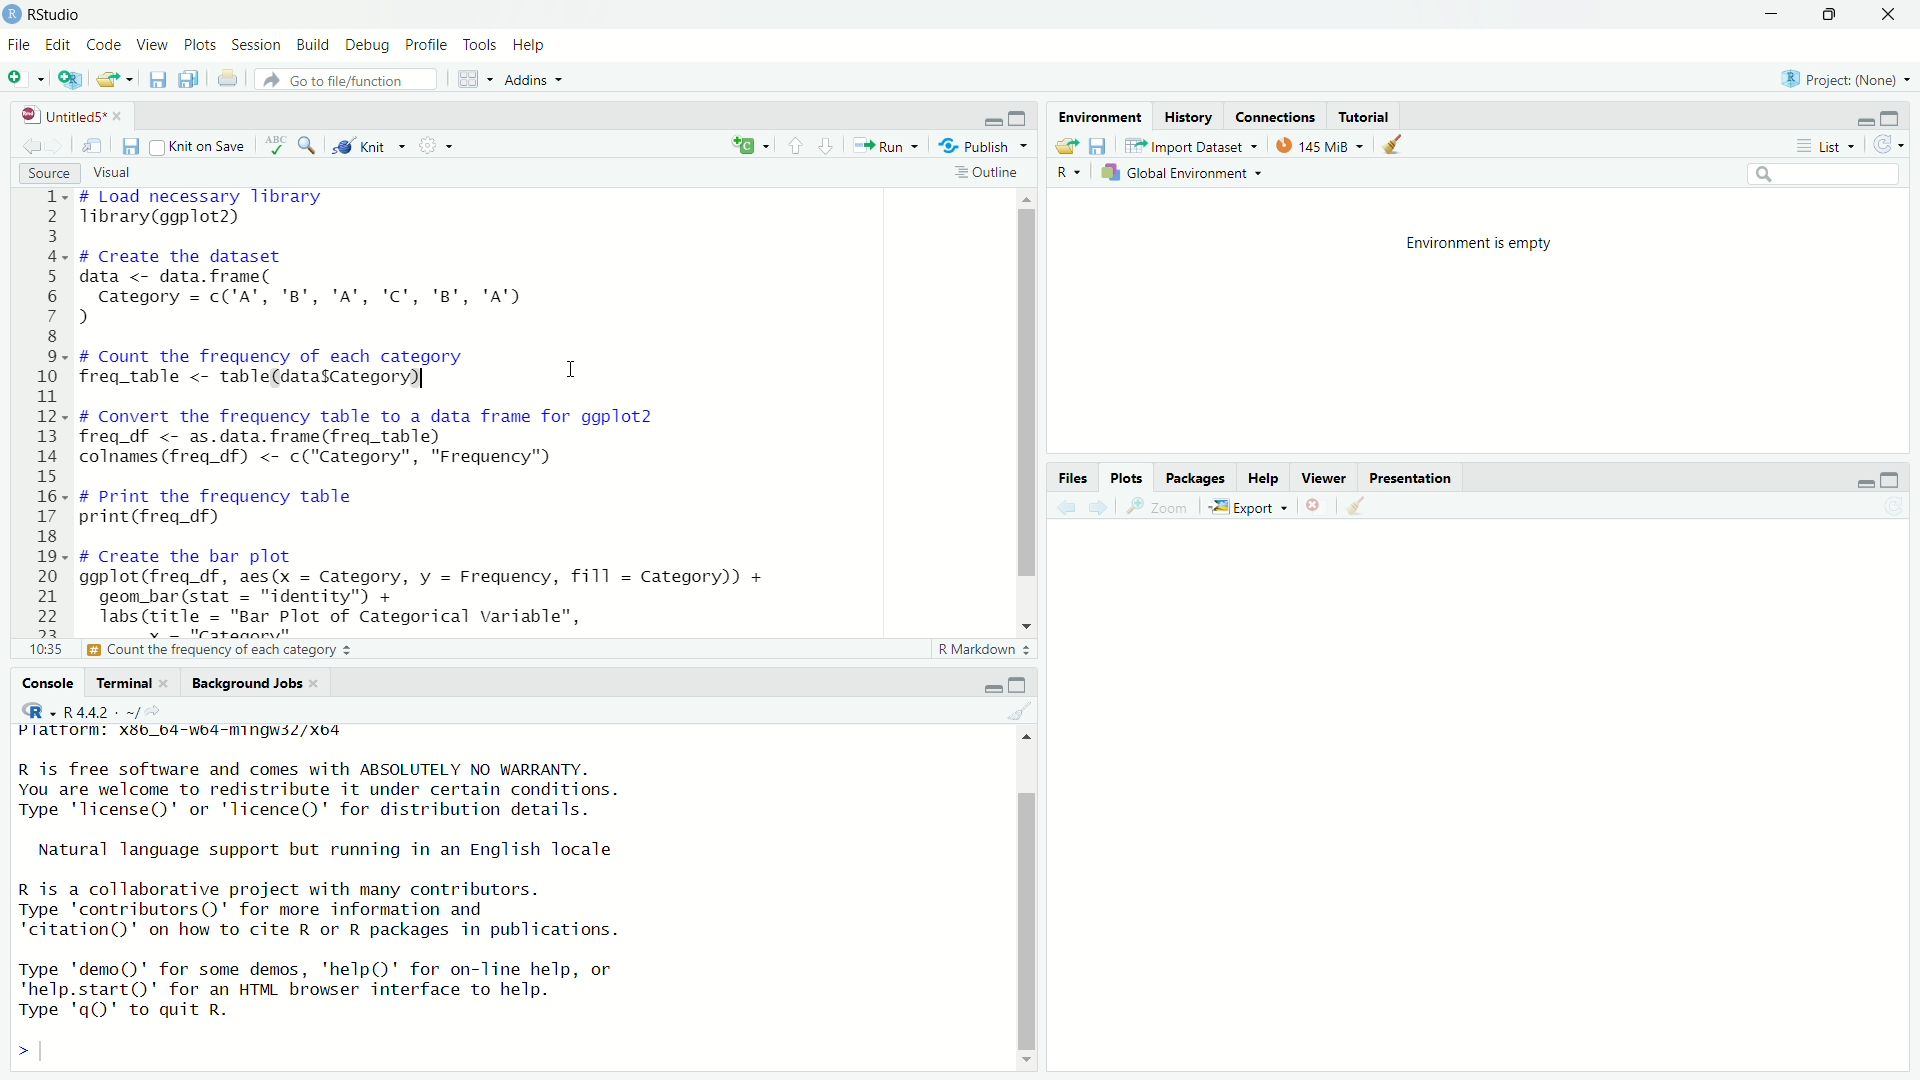 This screenshot has height=1080, width=1920. Describe the element at coordinates (748, 147) in the screenshot. I see `insert new code chunk` at that location.